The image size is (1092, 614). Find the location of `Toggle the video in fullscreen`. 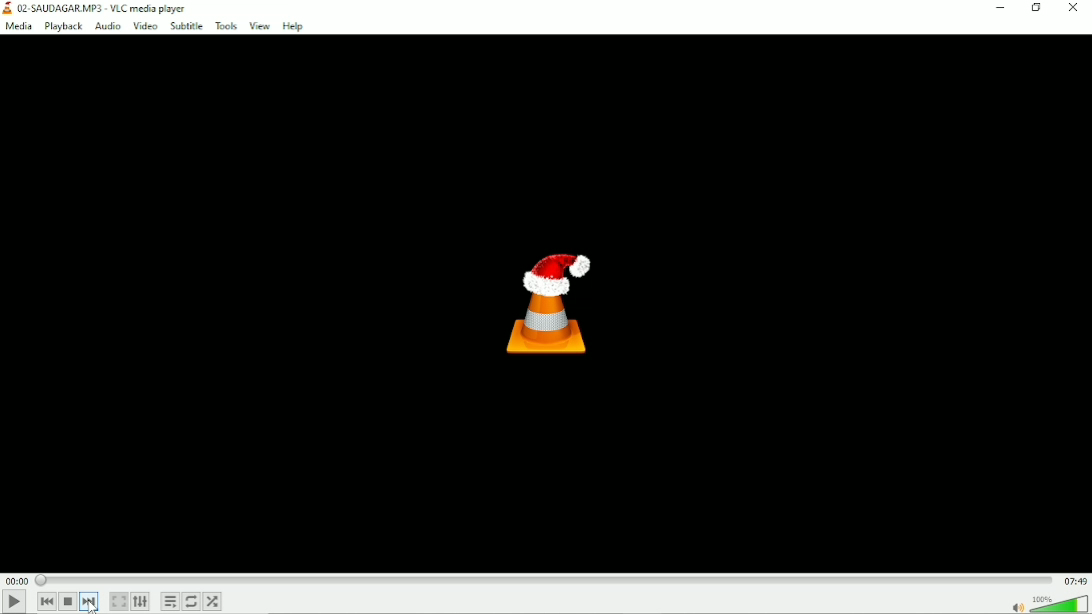

Toggle the video in fullscreen is located at coordinates (118, 601).